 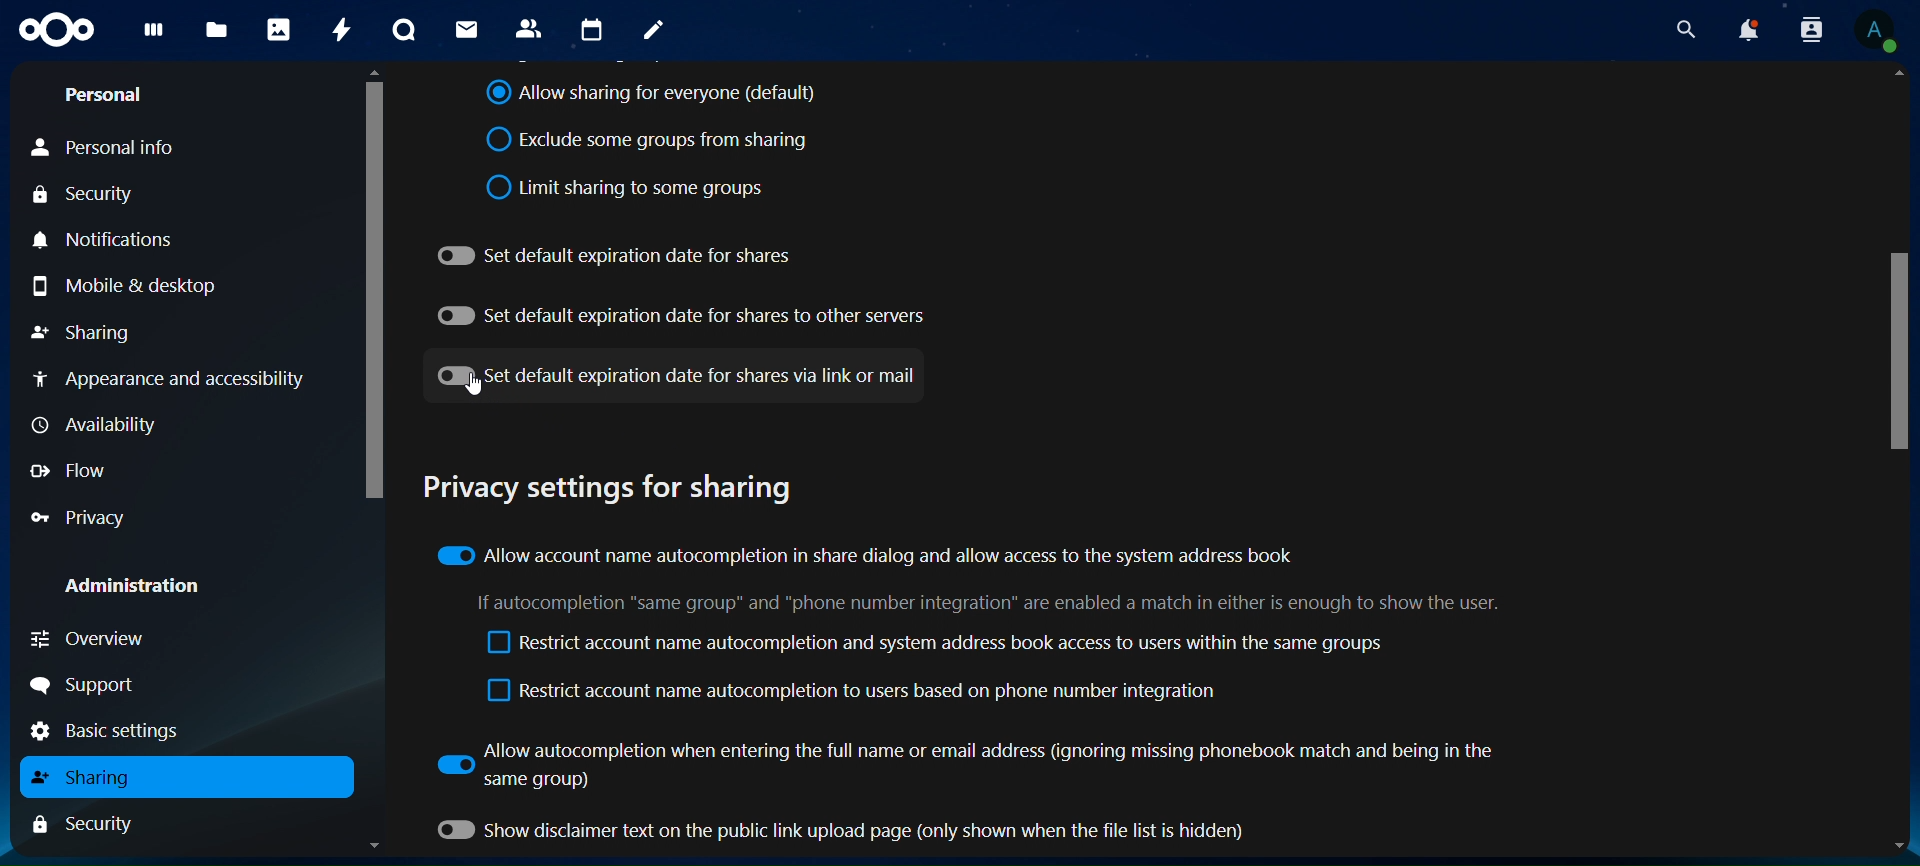 I want to click on availability, so click(x=92, y=423).